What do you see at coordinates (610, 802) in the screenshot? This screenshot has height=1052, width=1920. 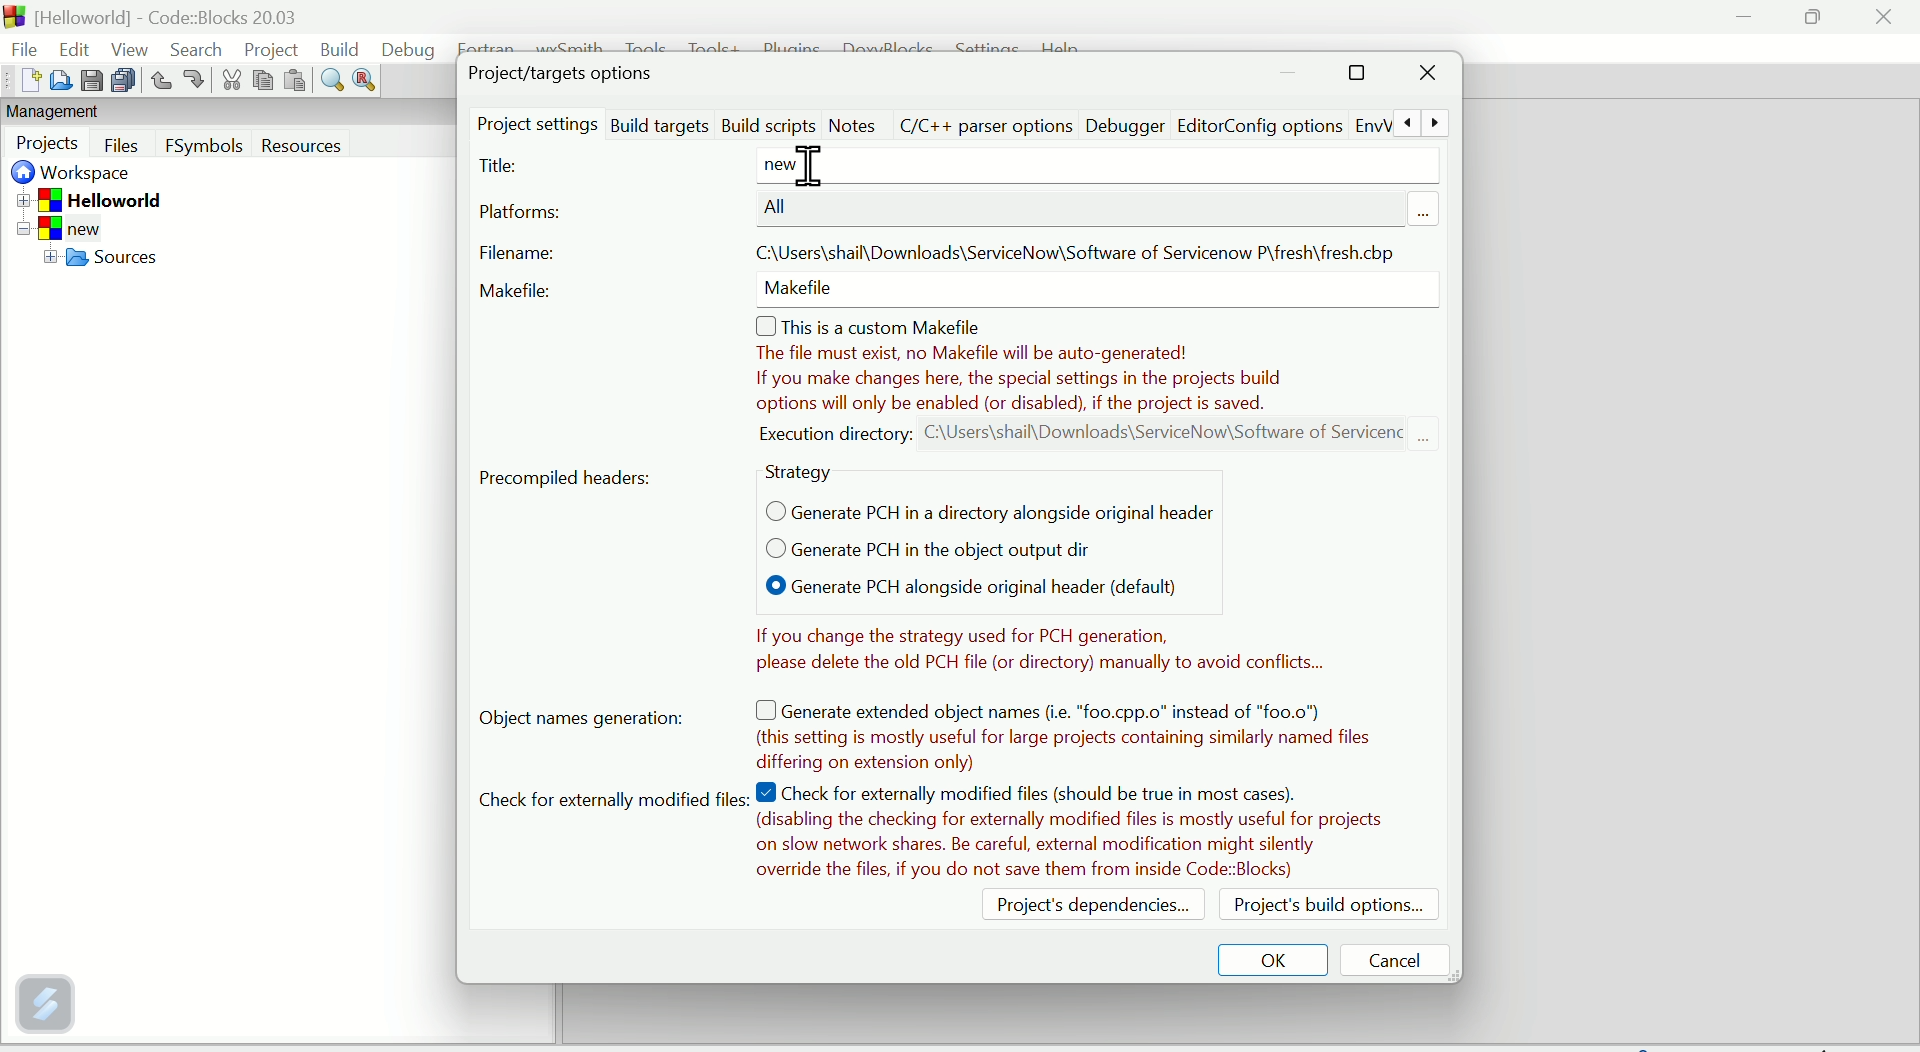 I see `cheque for external modified file` at bounding box center [610, 802].